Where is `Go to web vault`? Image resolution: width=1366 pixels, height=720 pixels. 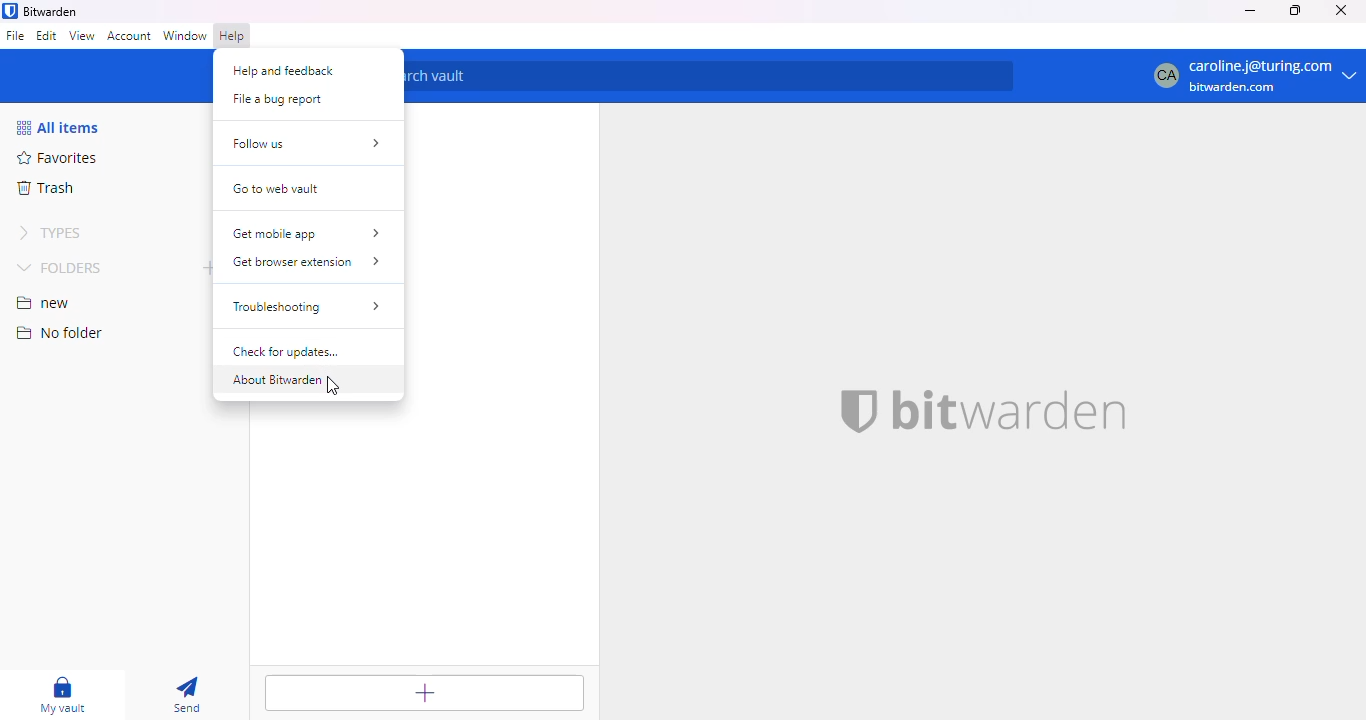
Go to web vault is located at coordinates (281, 190).